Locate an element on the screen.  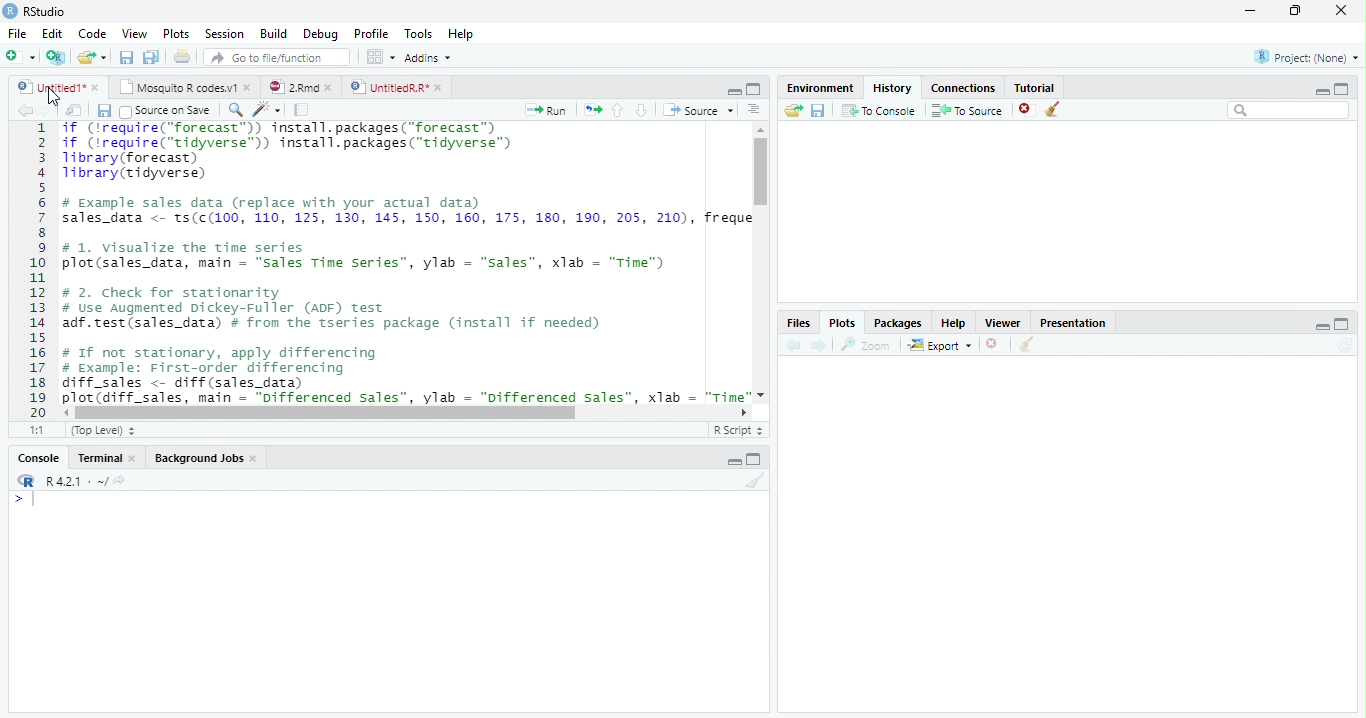
Next is located at coordinates (821, 346).